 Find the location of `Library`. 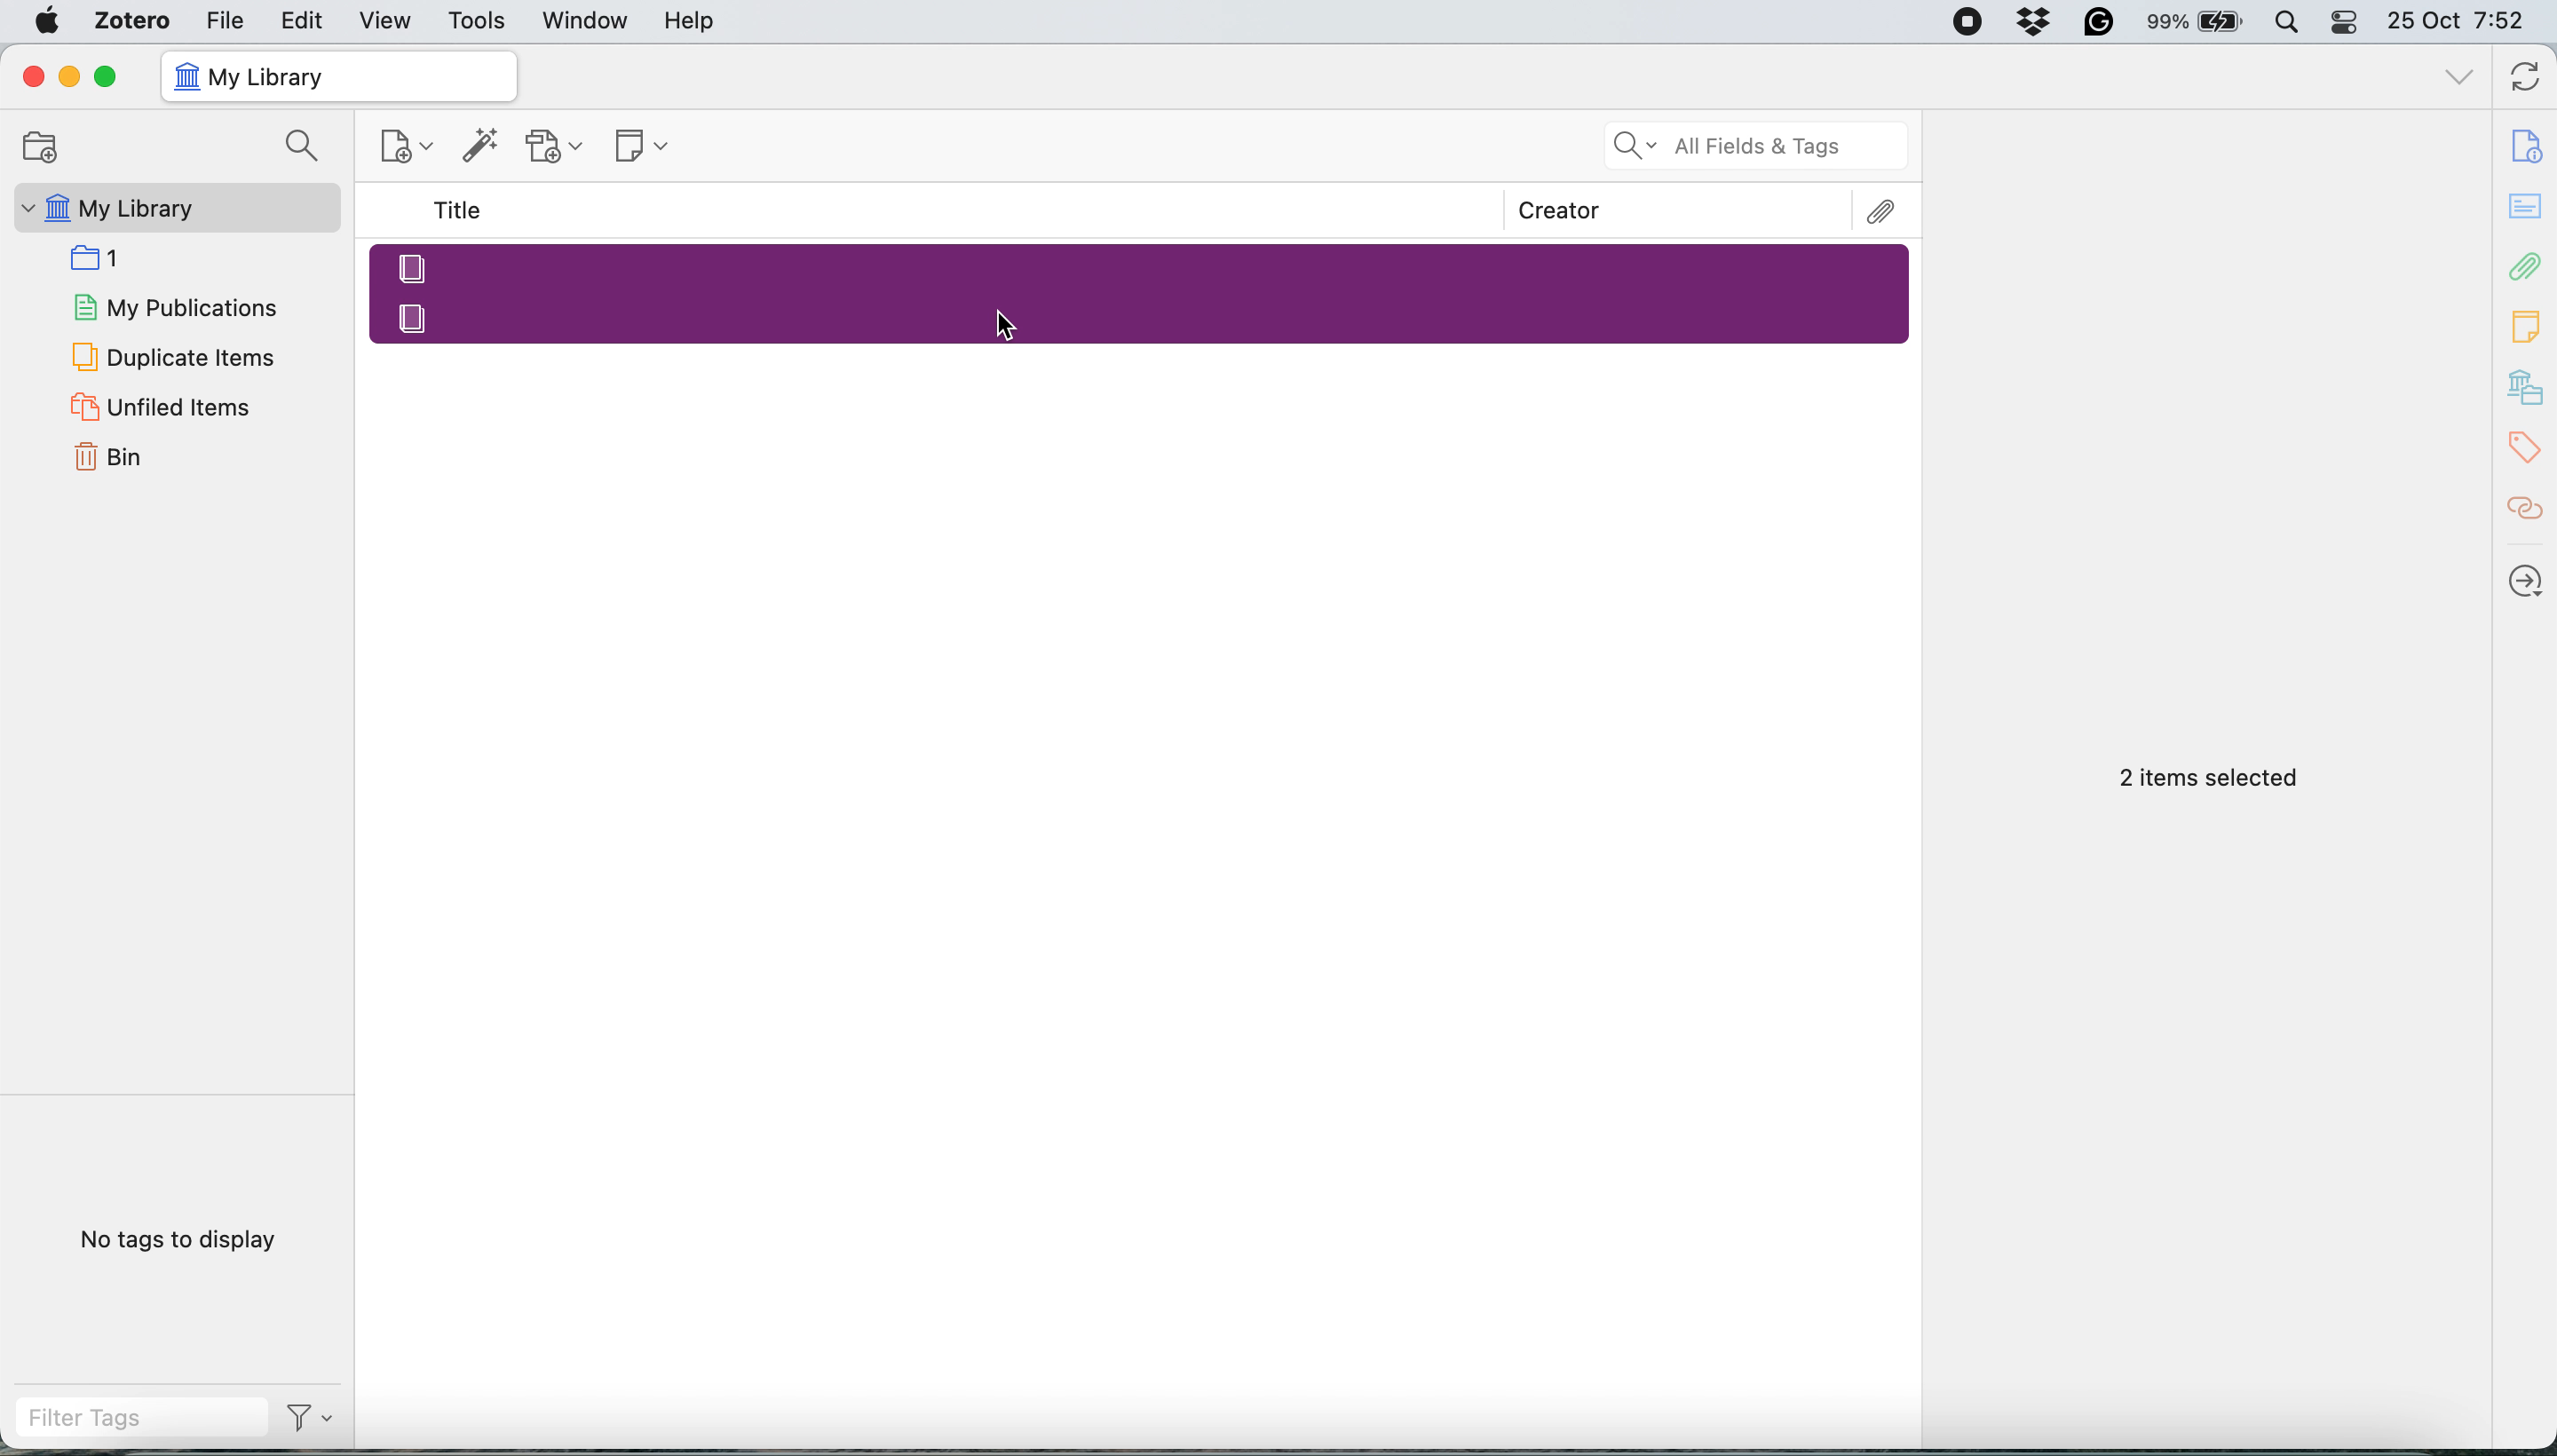

Library is located at coordinates (2528, 388).